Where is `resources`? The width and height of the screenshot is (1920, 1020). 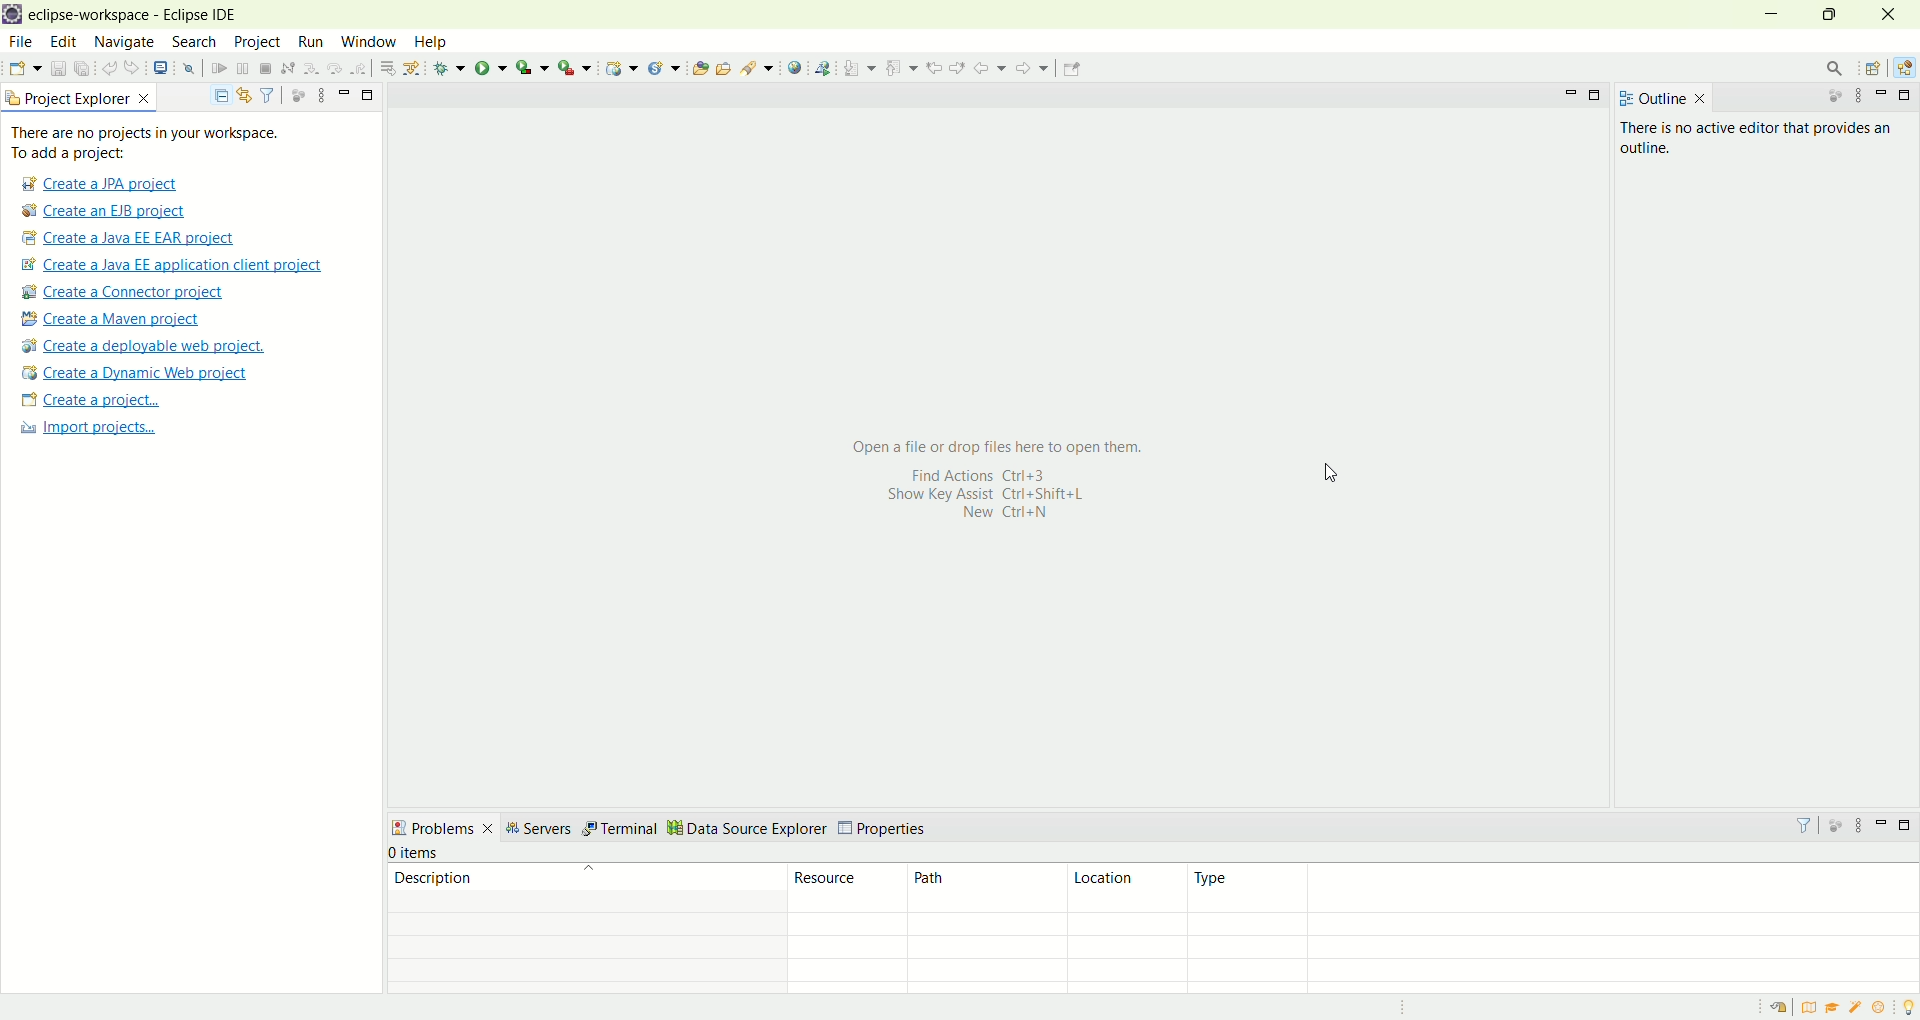
resources is located at coordinates (848, 887).